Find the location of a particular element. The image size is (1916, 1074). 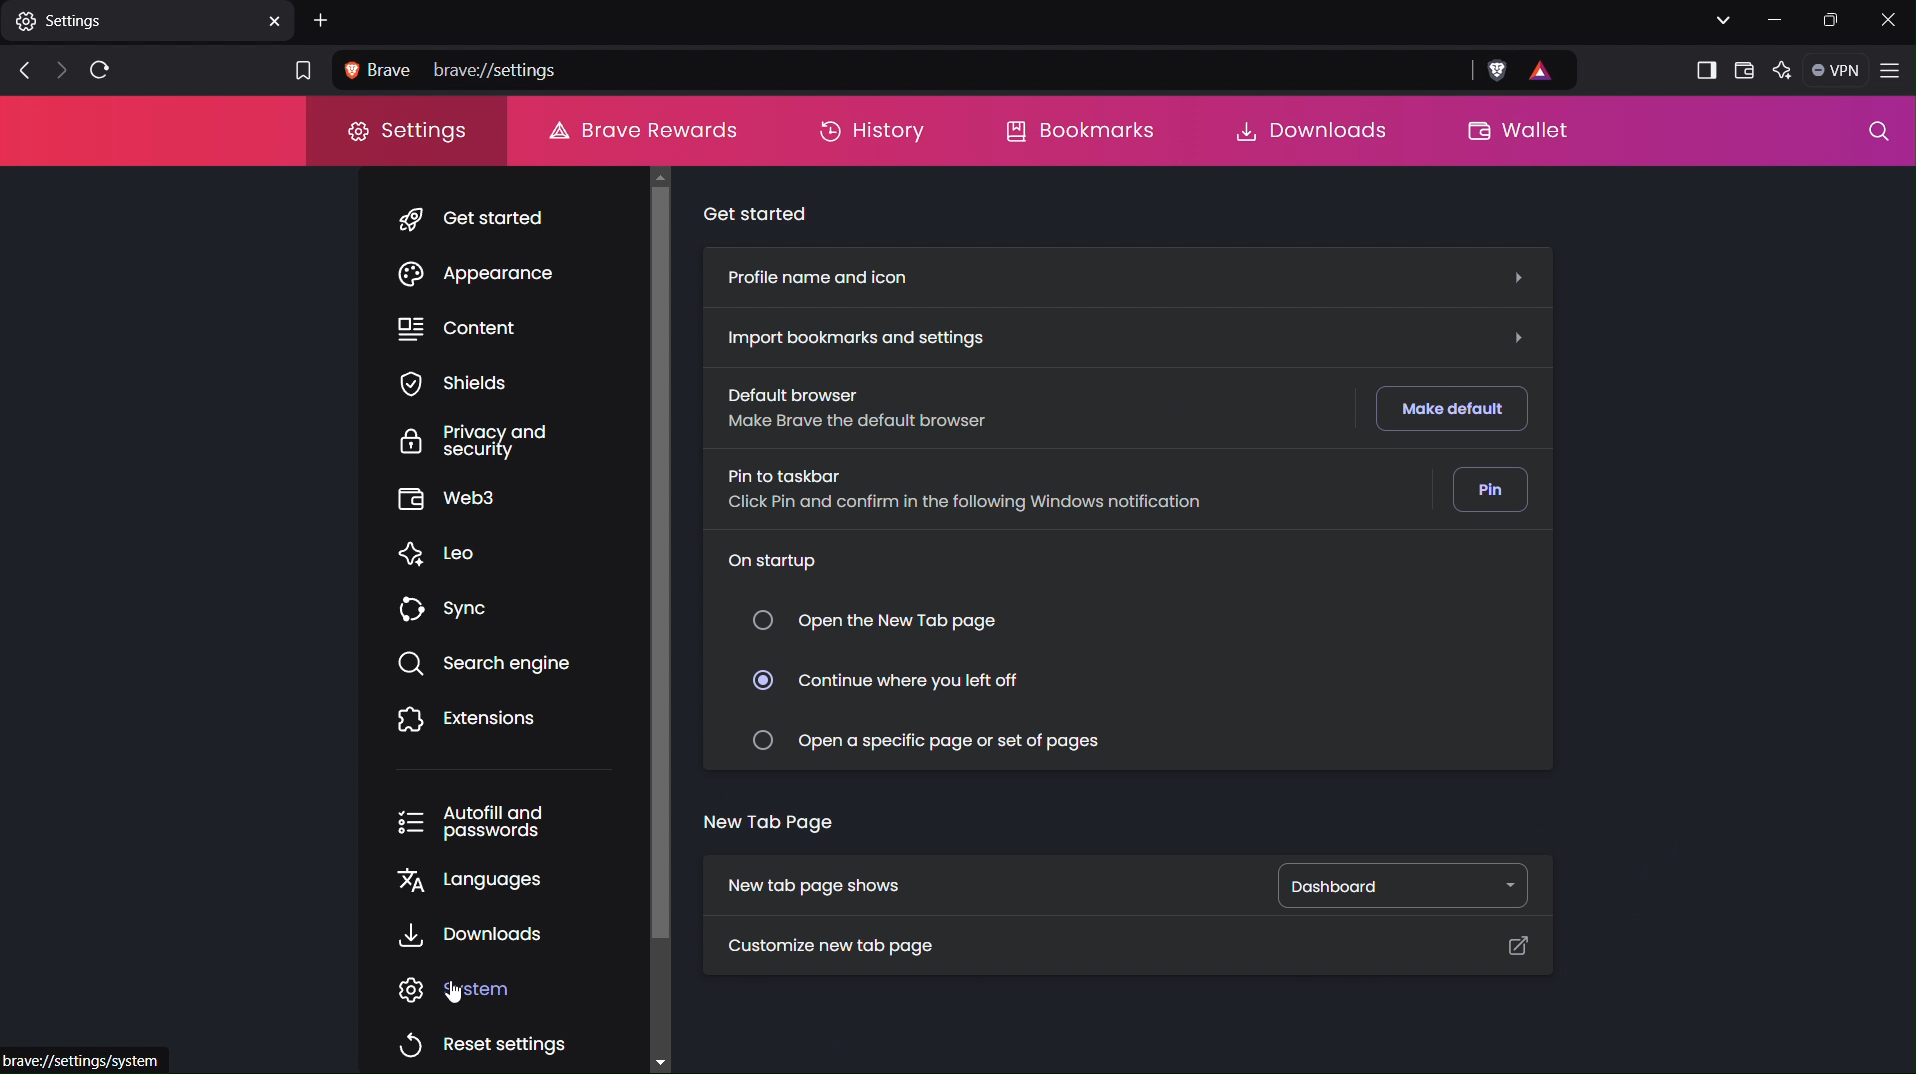

Scrollbar is located at coordinates (663, 615).